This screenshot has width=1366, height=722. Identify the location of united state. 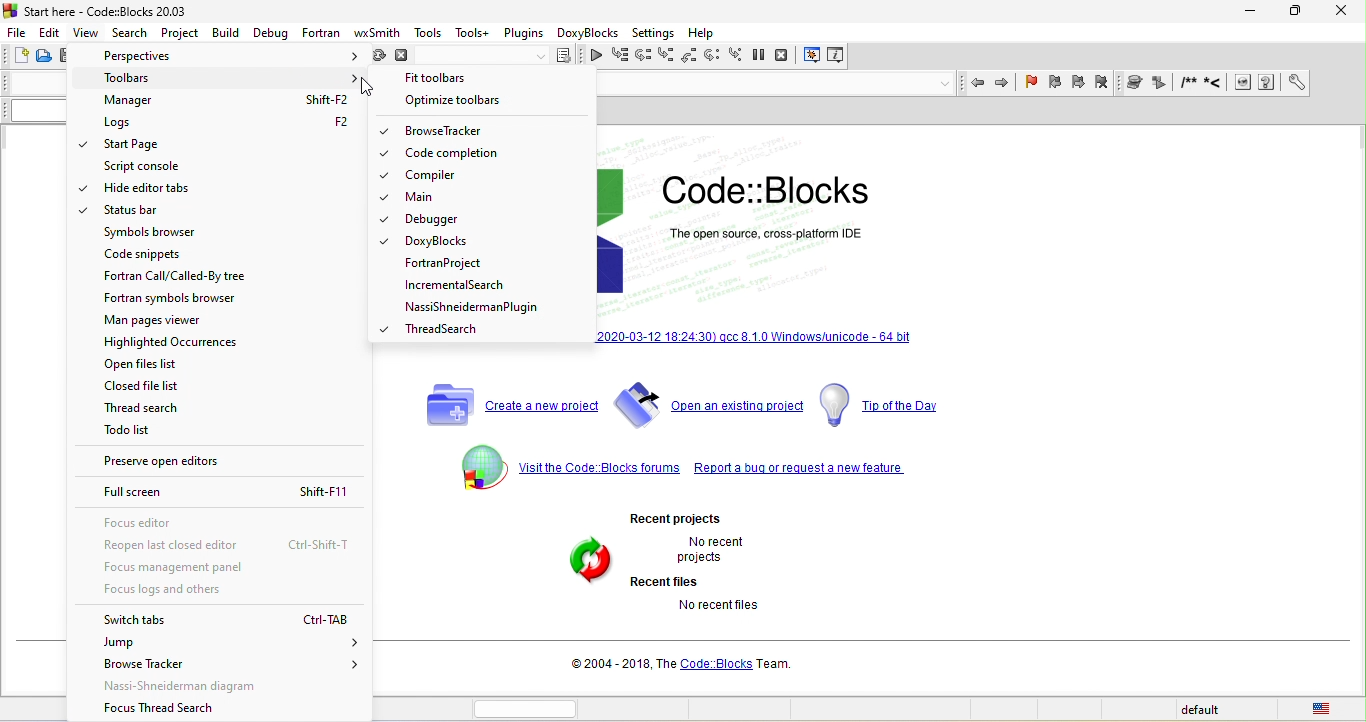
(1326, 710).